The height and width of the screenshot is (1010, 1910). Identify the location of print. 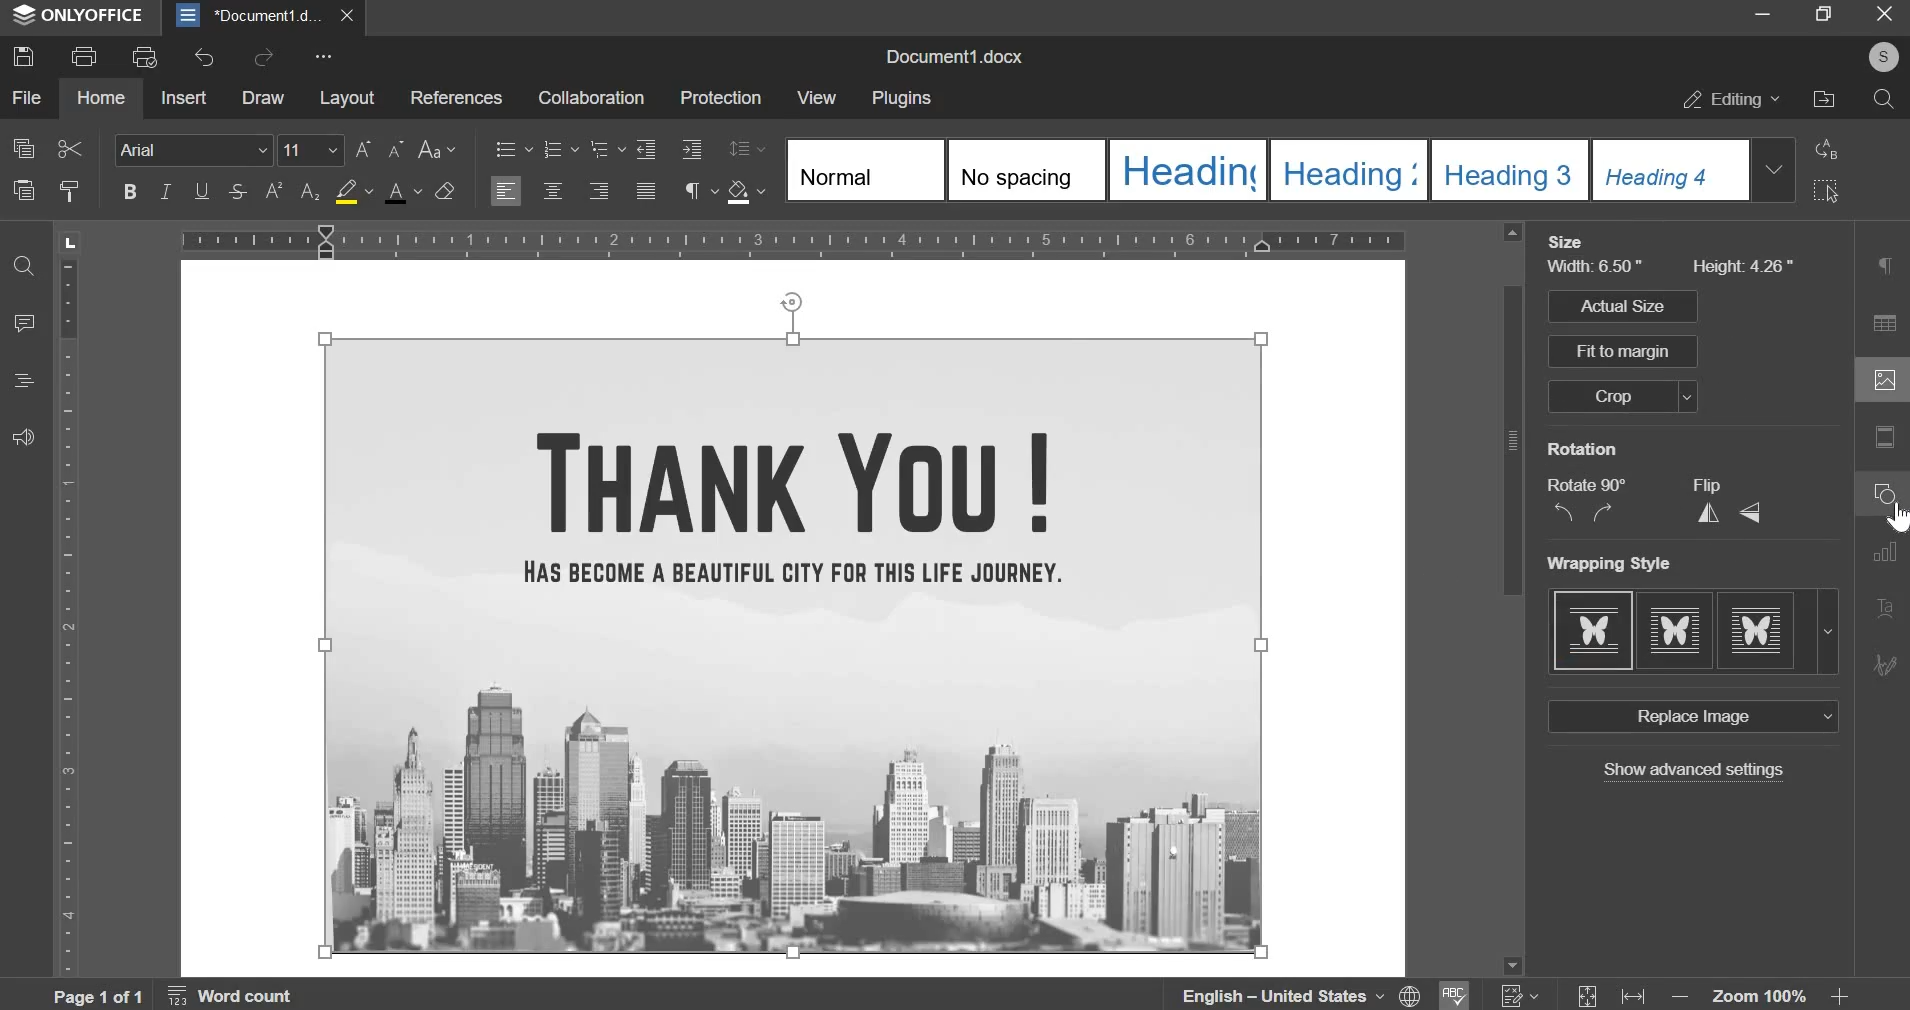
(84, 56).